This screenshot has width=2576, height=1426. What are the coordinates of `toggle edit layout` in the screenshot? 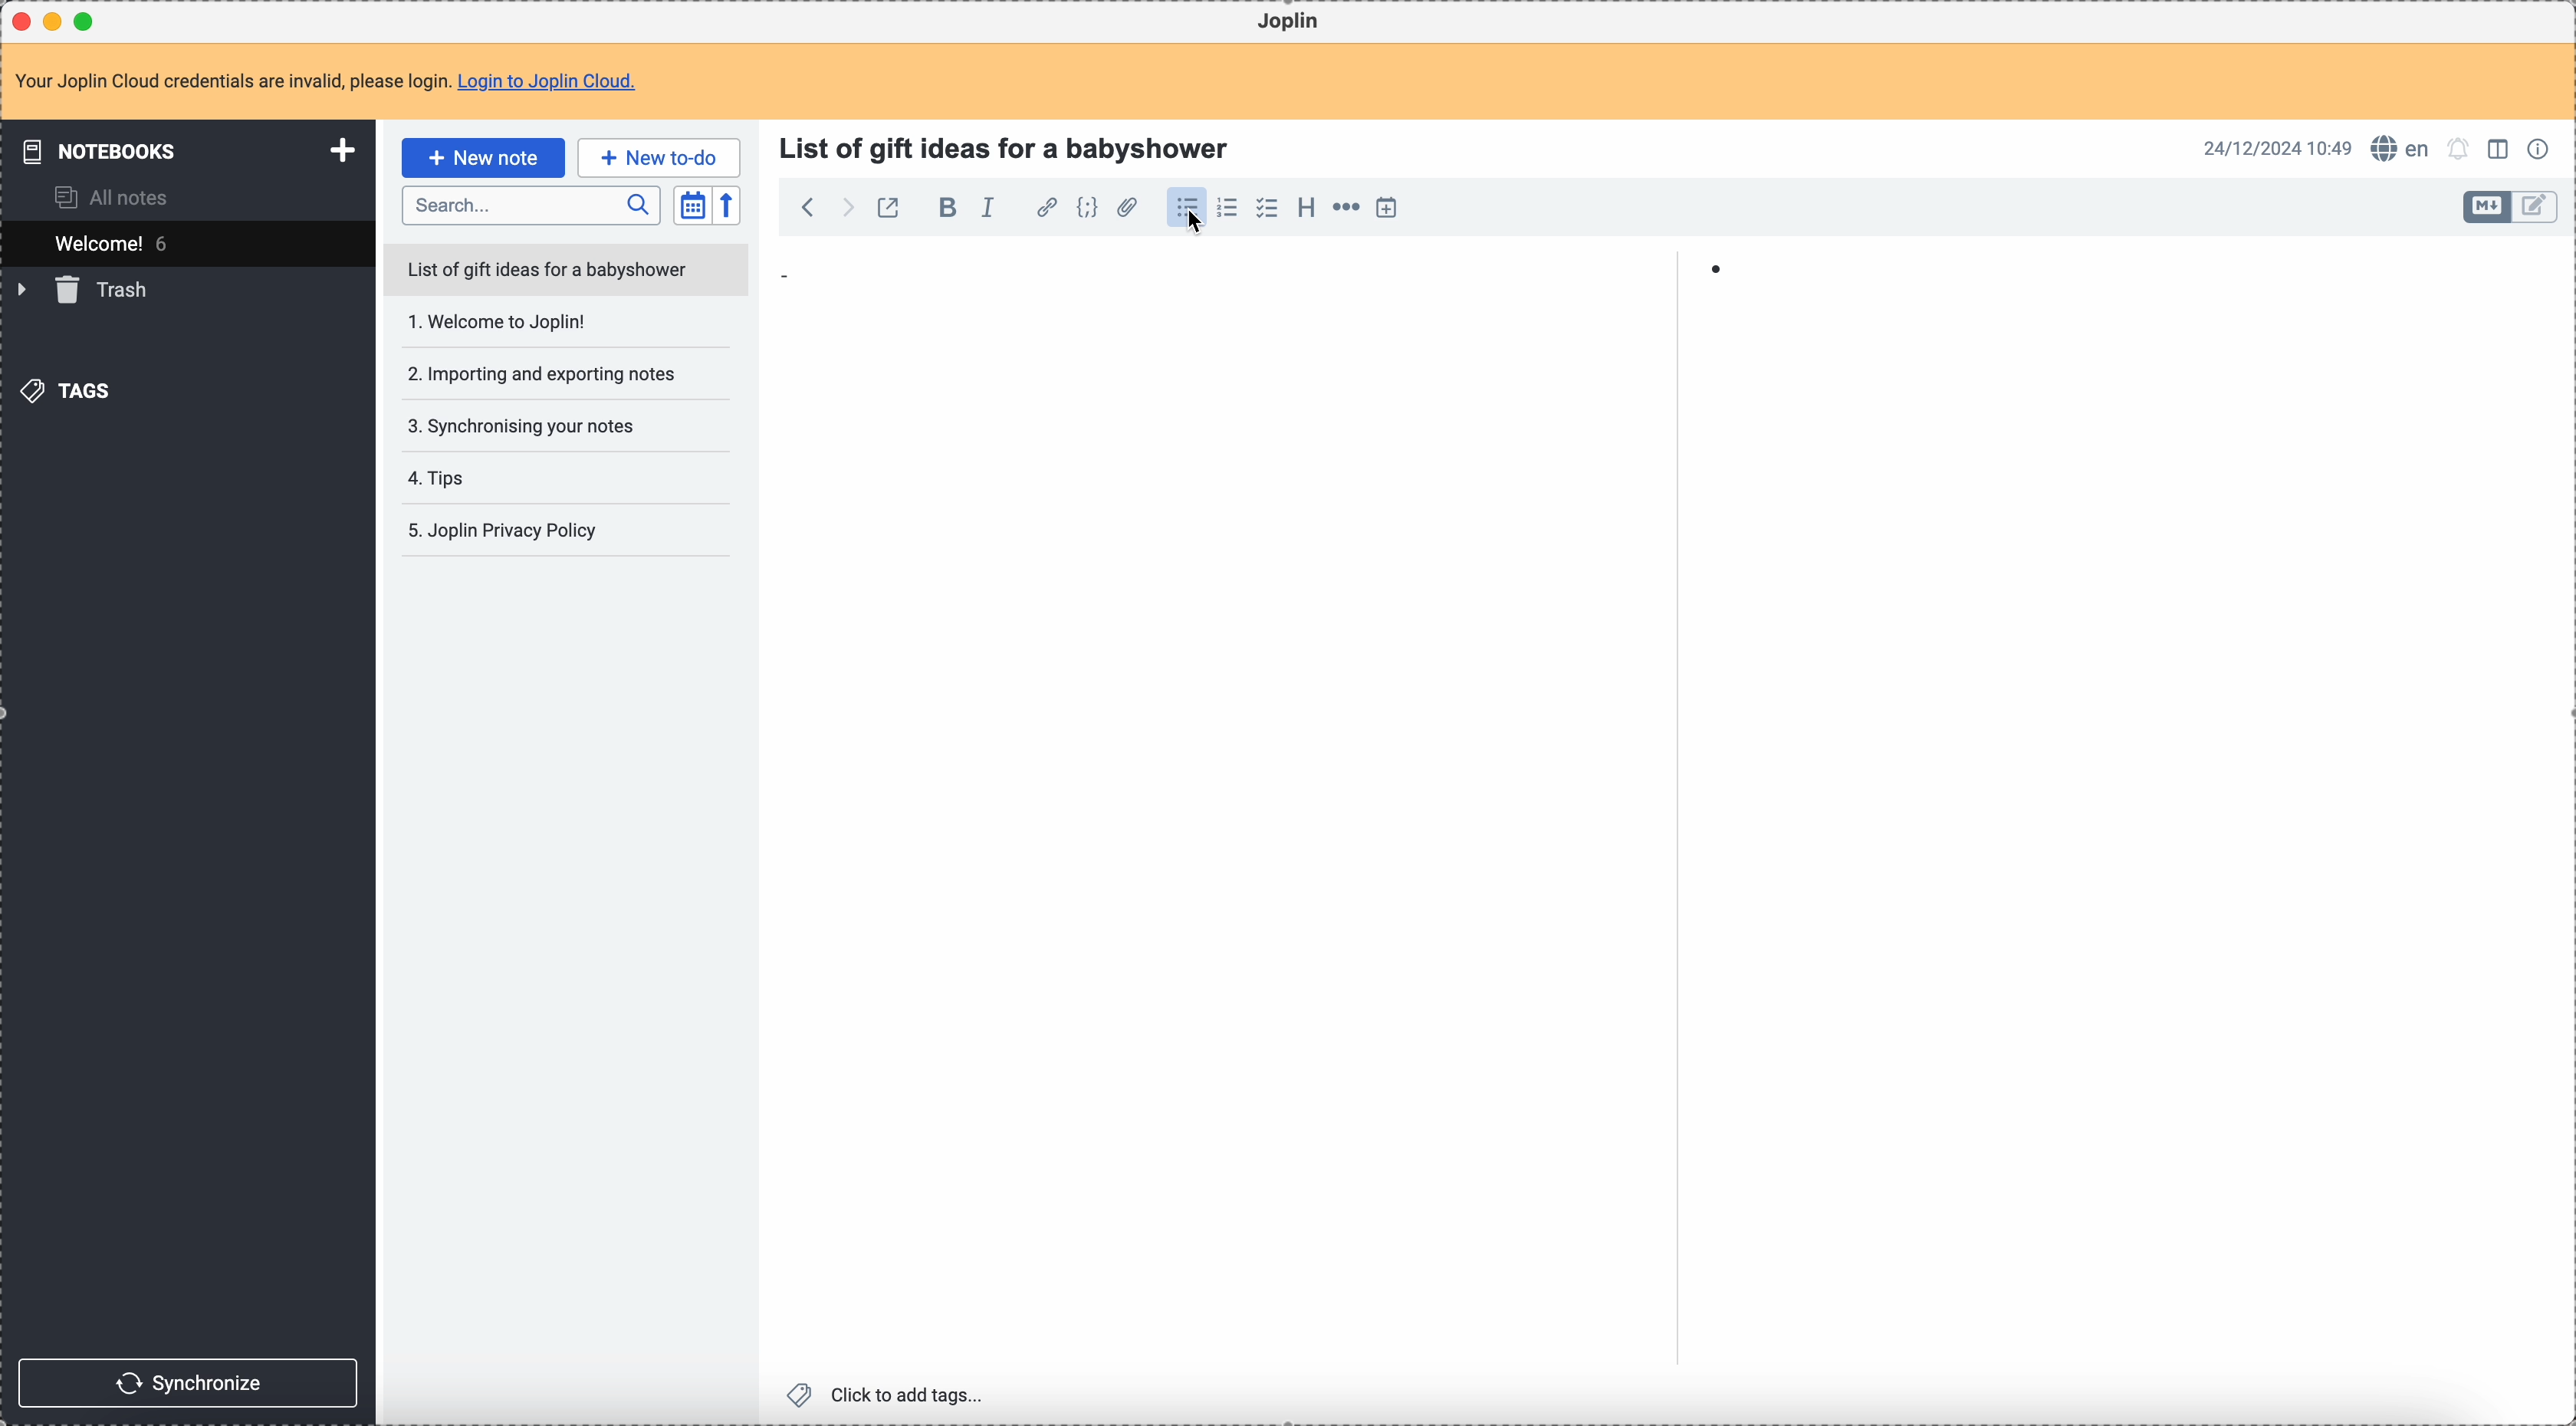 It's located at (2502, 152).